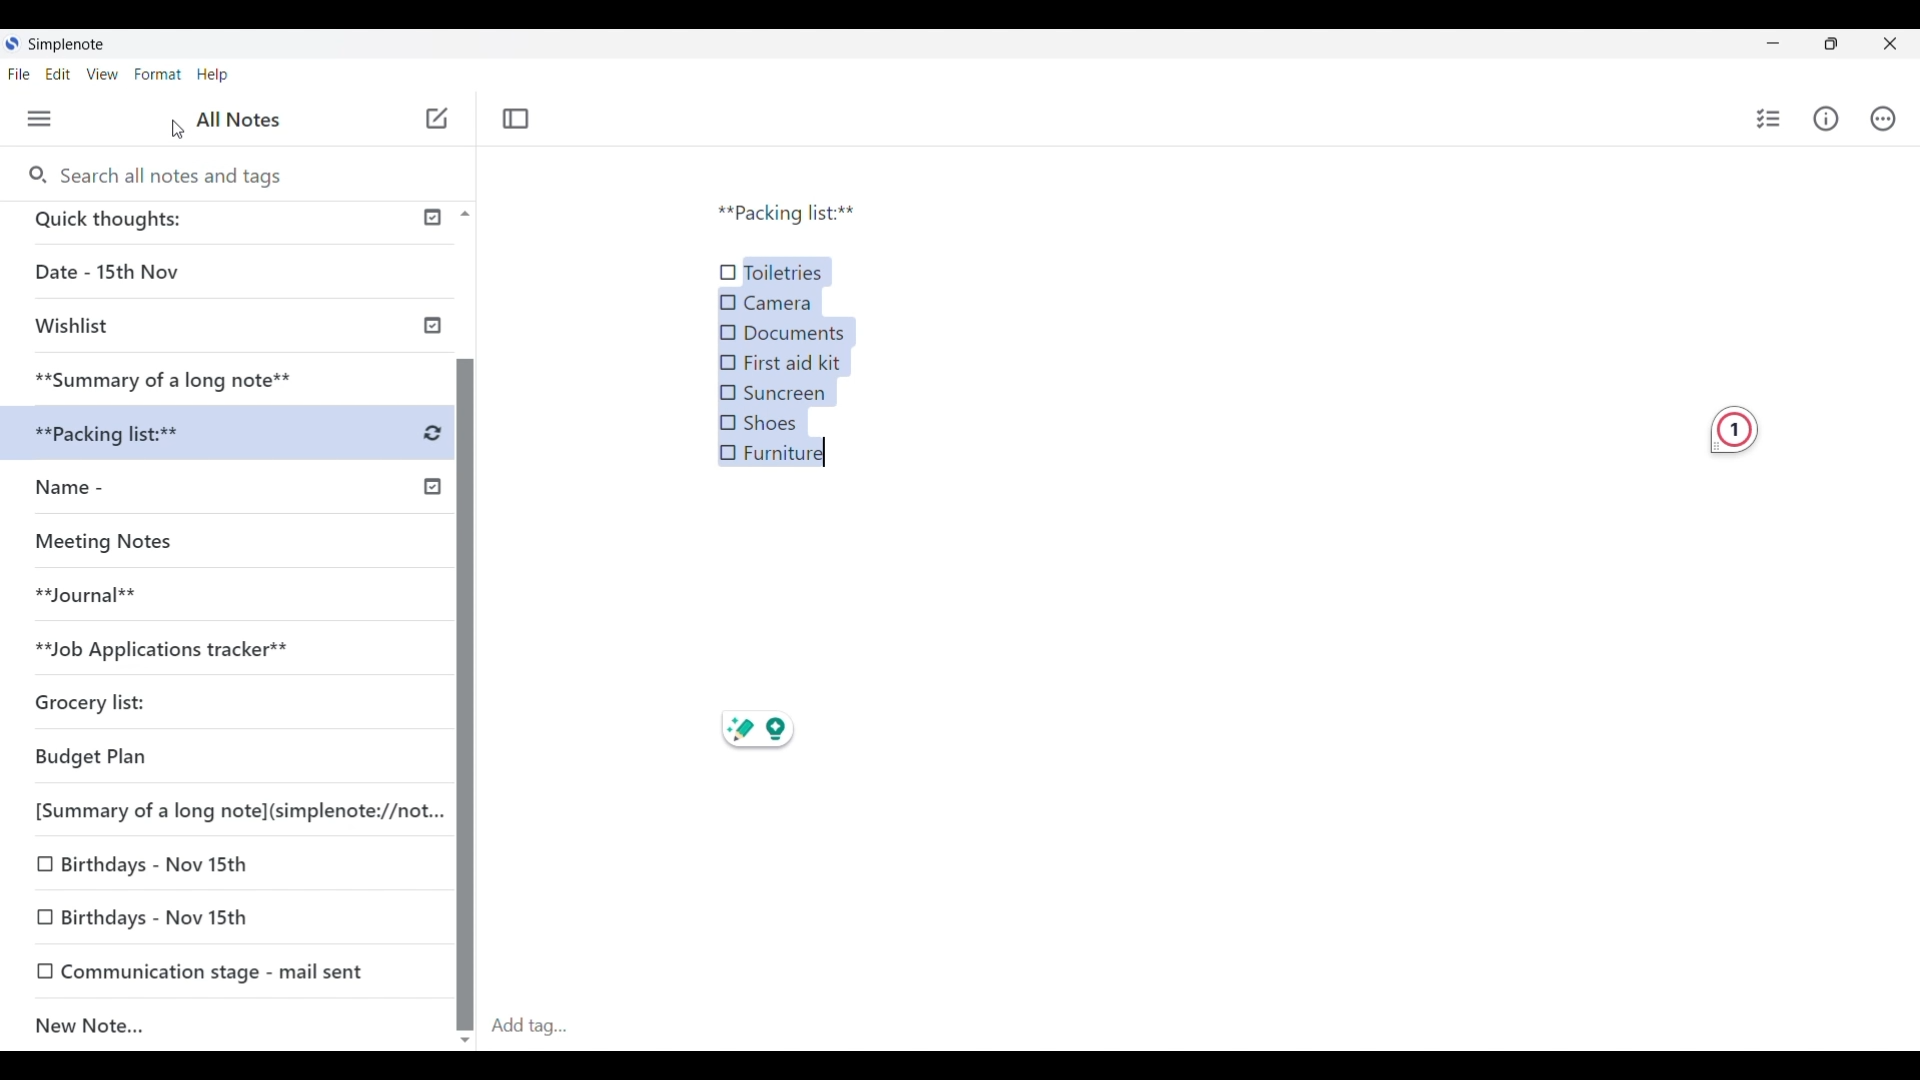 This screenshot has height=1080, width=1920. I want to click on O Birthdays - Nov 15th, so click(152, 862).